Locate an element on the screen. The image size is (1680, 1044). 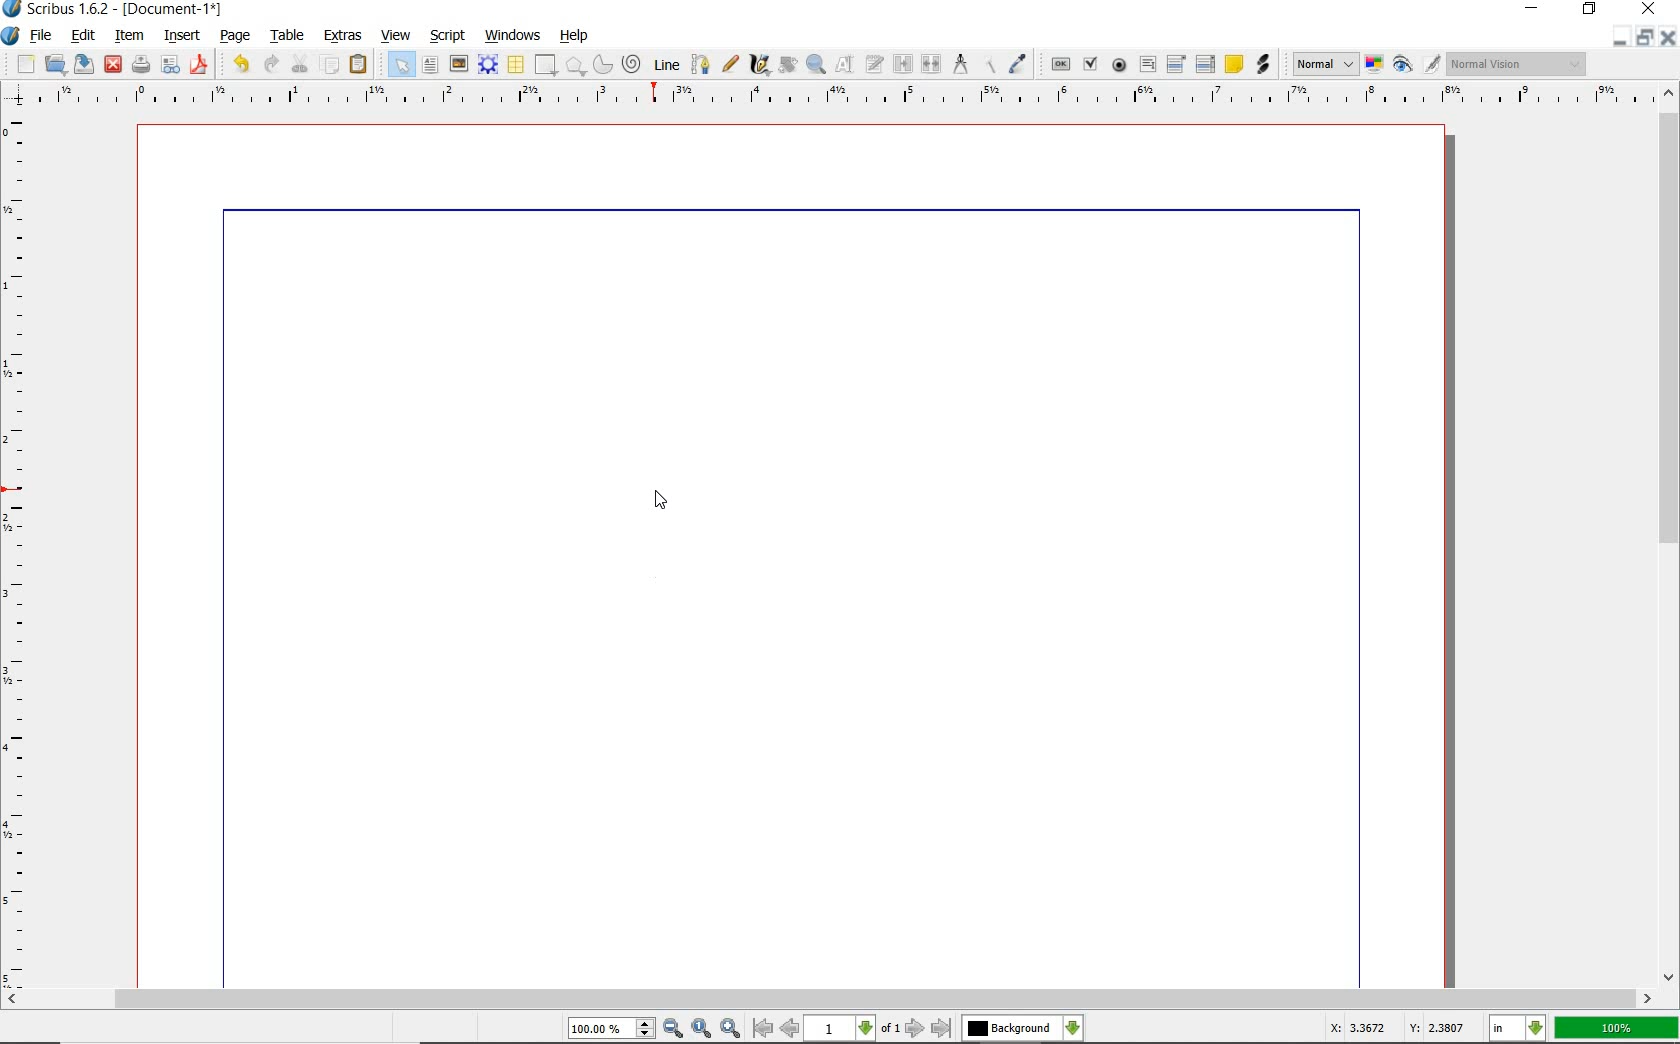
freehand line is located at coordinates (729, 62).